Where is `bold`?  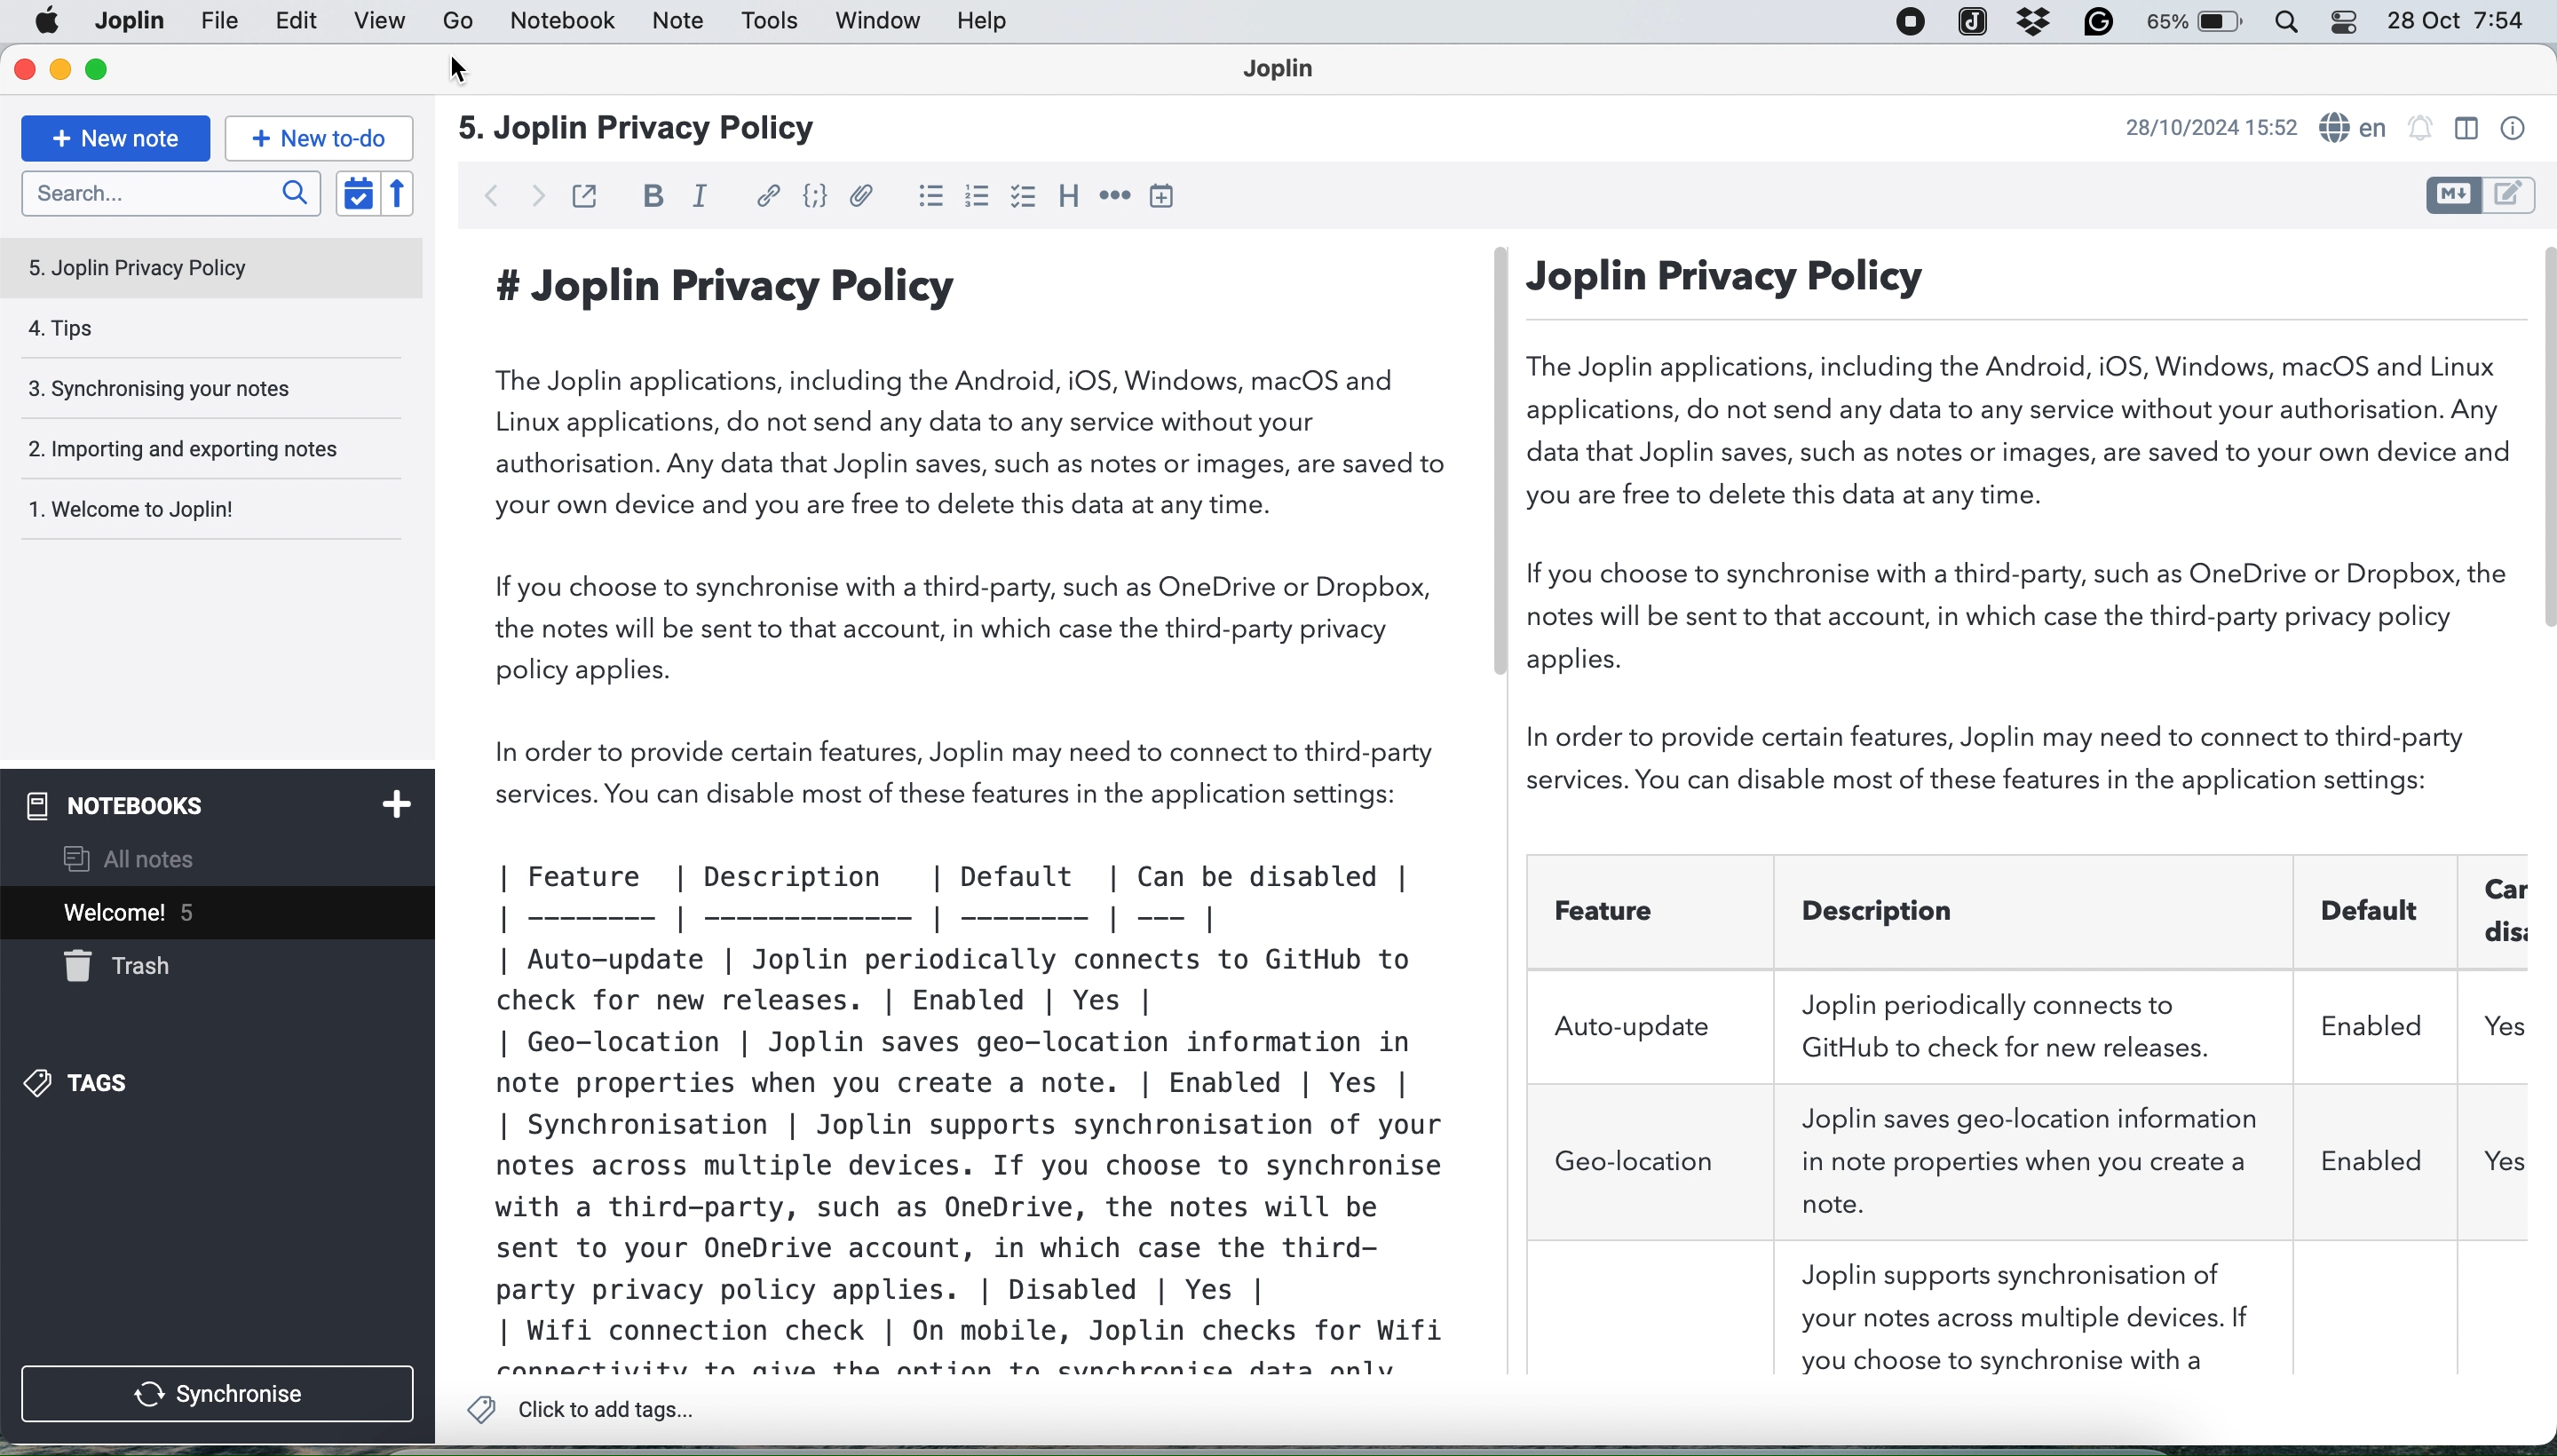
bold is located at coordinates (654, 198).